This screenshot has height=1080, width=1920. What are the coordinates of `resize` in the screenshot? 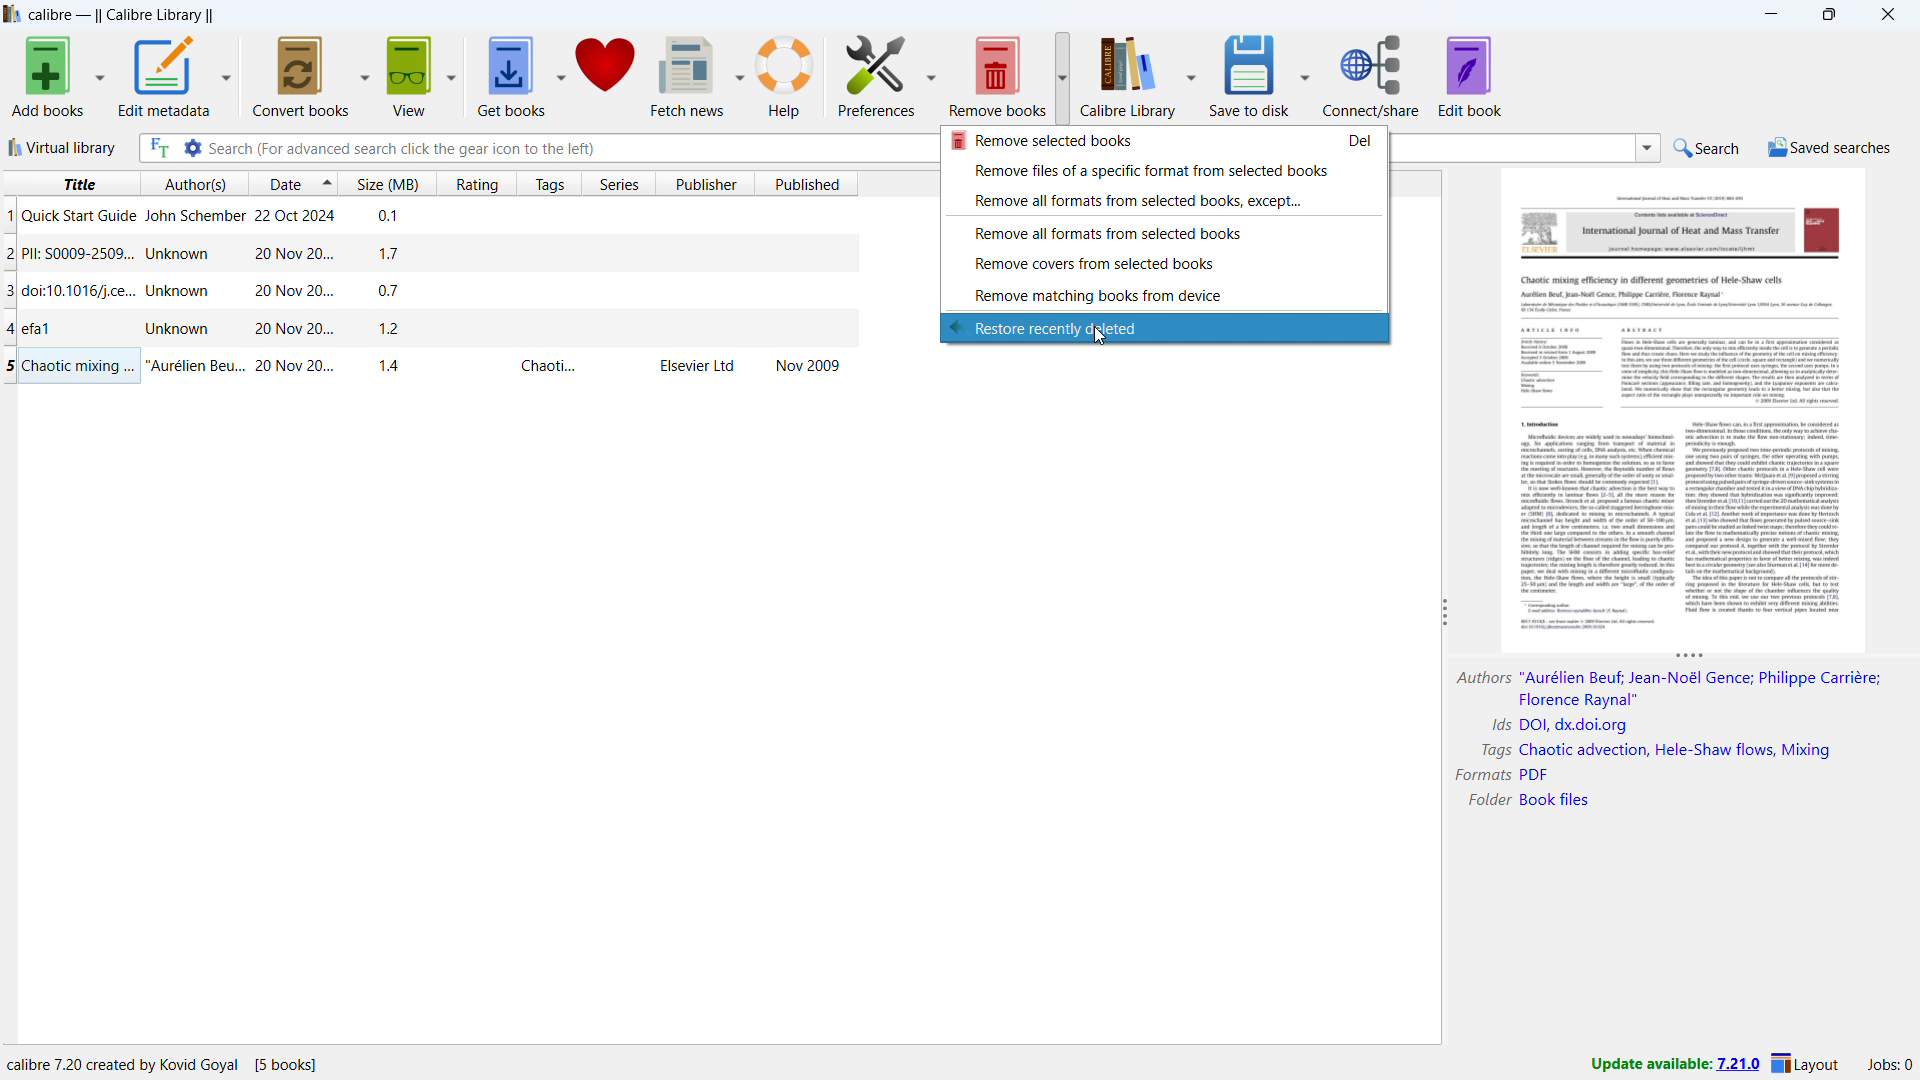 It's located at (1690, 657).